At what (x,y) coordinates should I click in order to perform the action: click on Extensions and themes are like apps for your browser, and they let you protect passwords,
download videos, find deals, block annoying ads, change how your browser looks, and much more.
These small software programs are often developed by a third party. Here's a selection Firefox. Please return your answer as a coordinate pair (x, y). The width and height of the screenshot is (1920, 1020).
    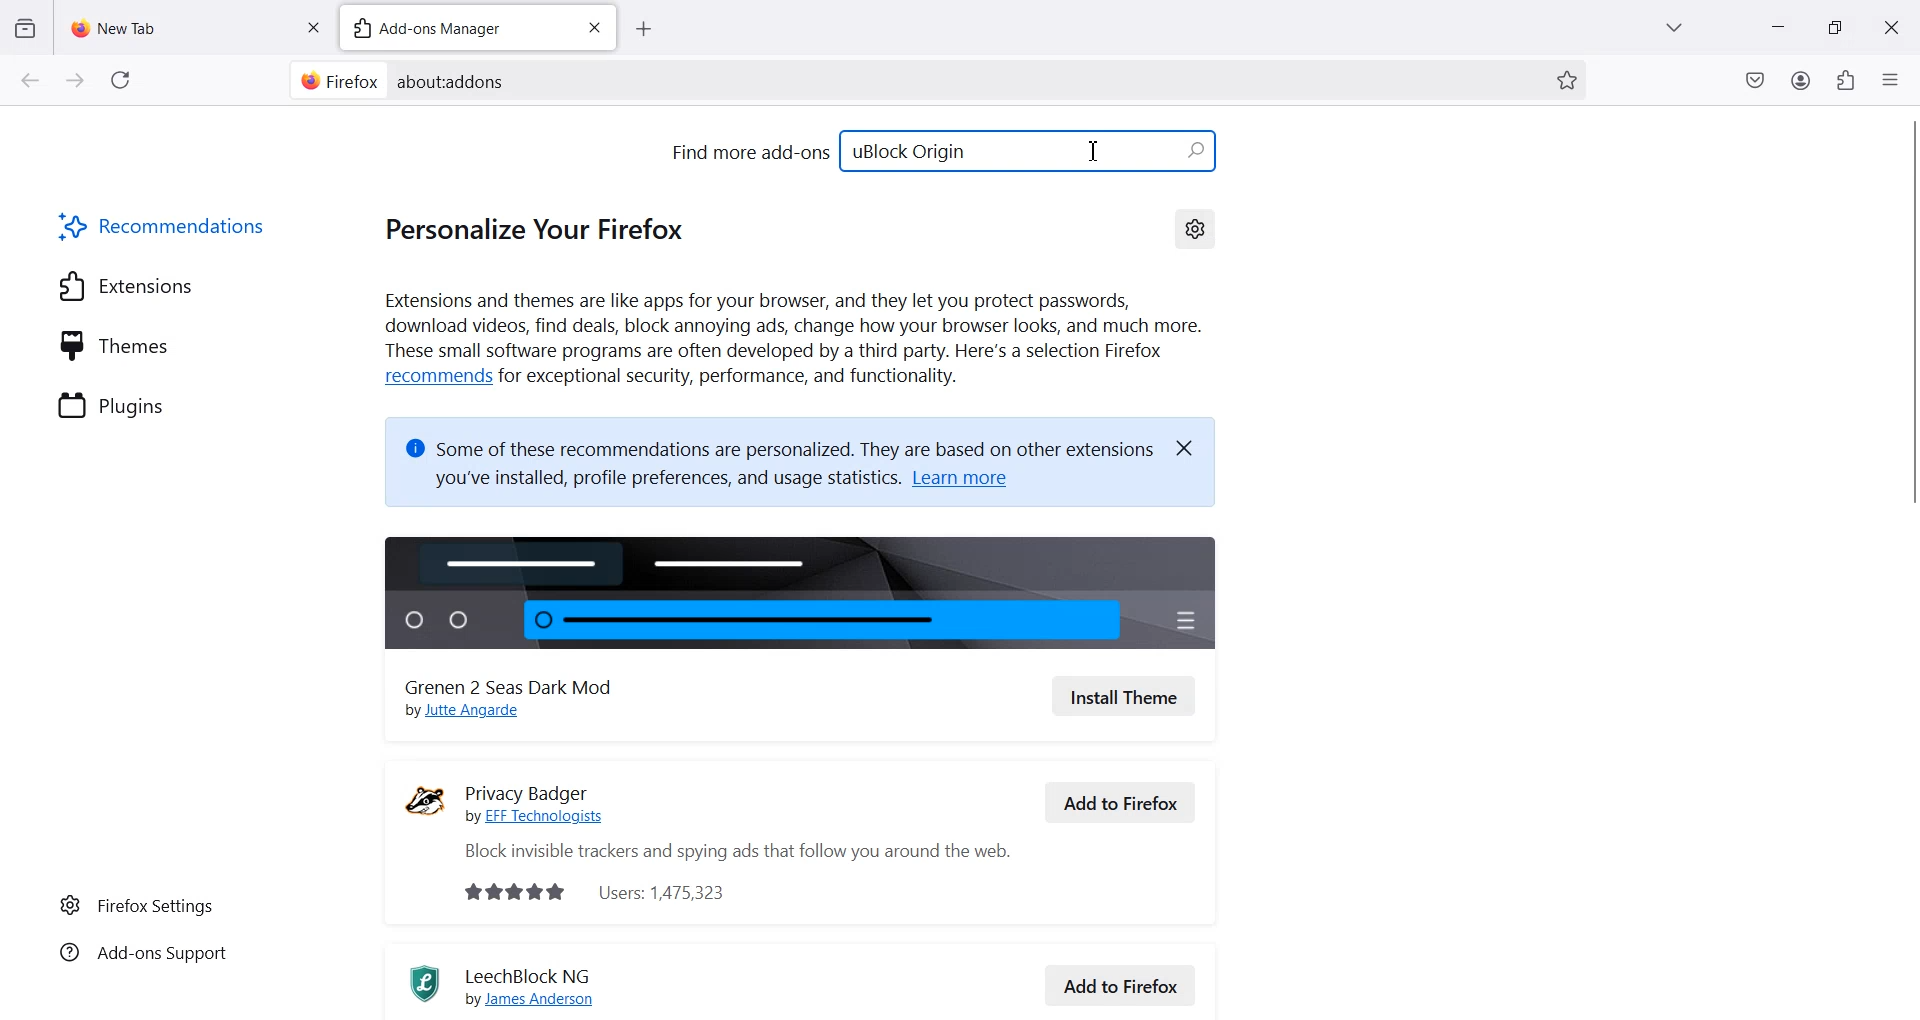
    Looking at the image, I should click on (793, 326).